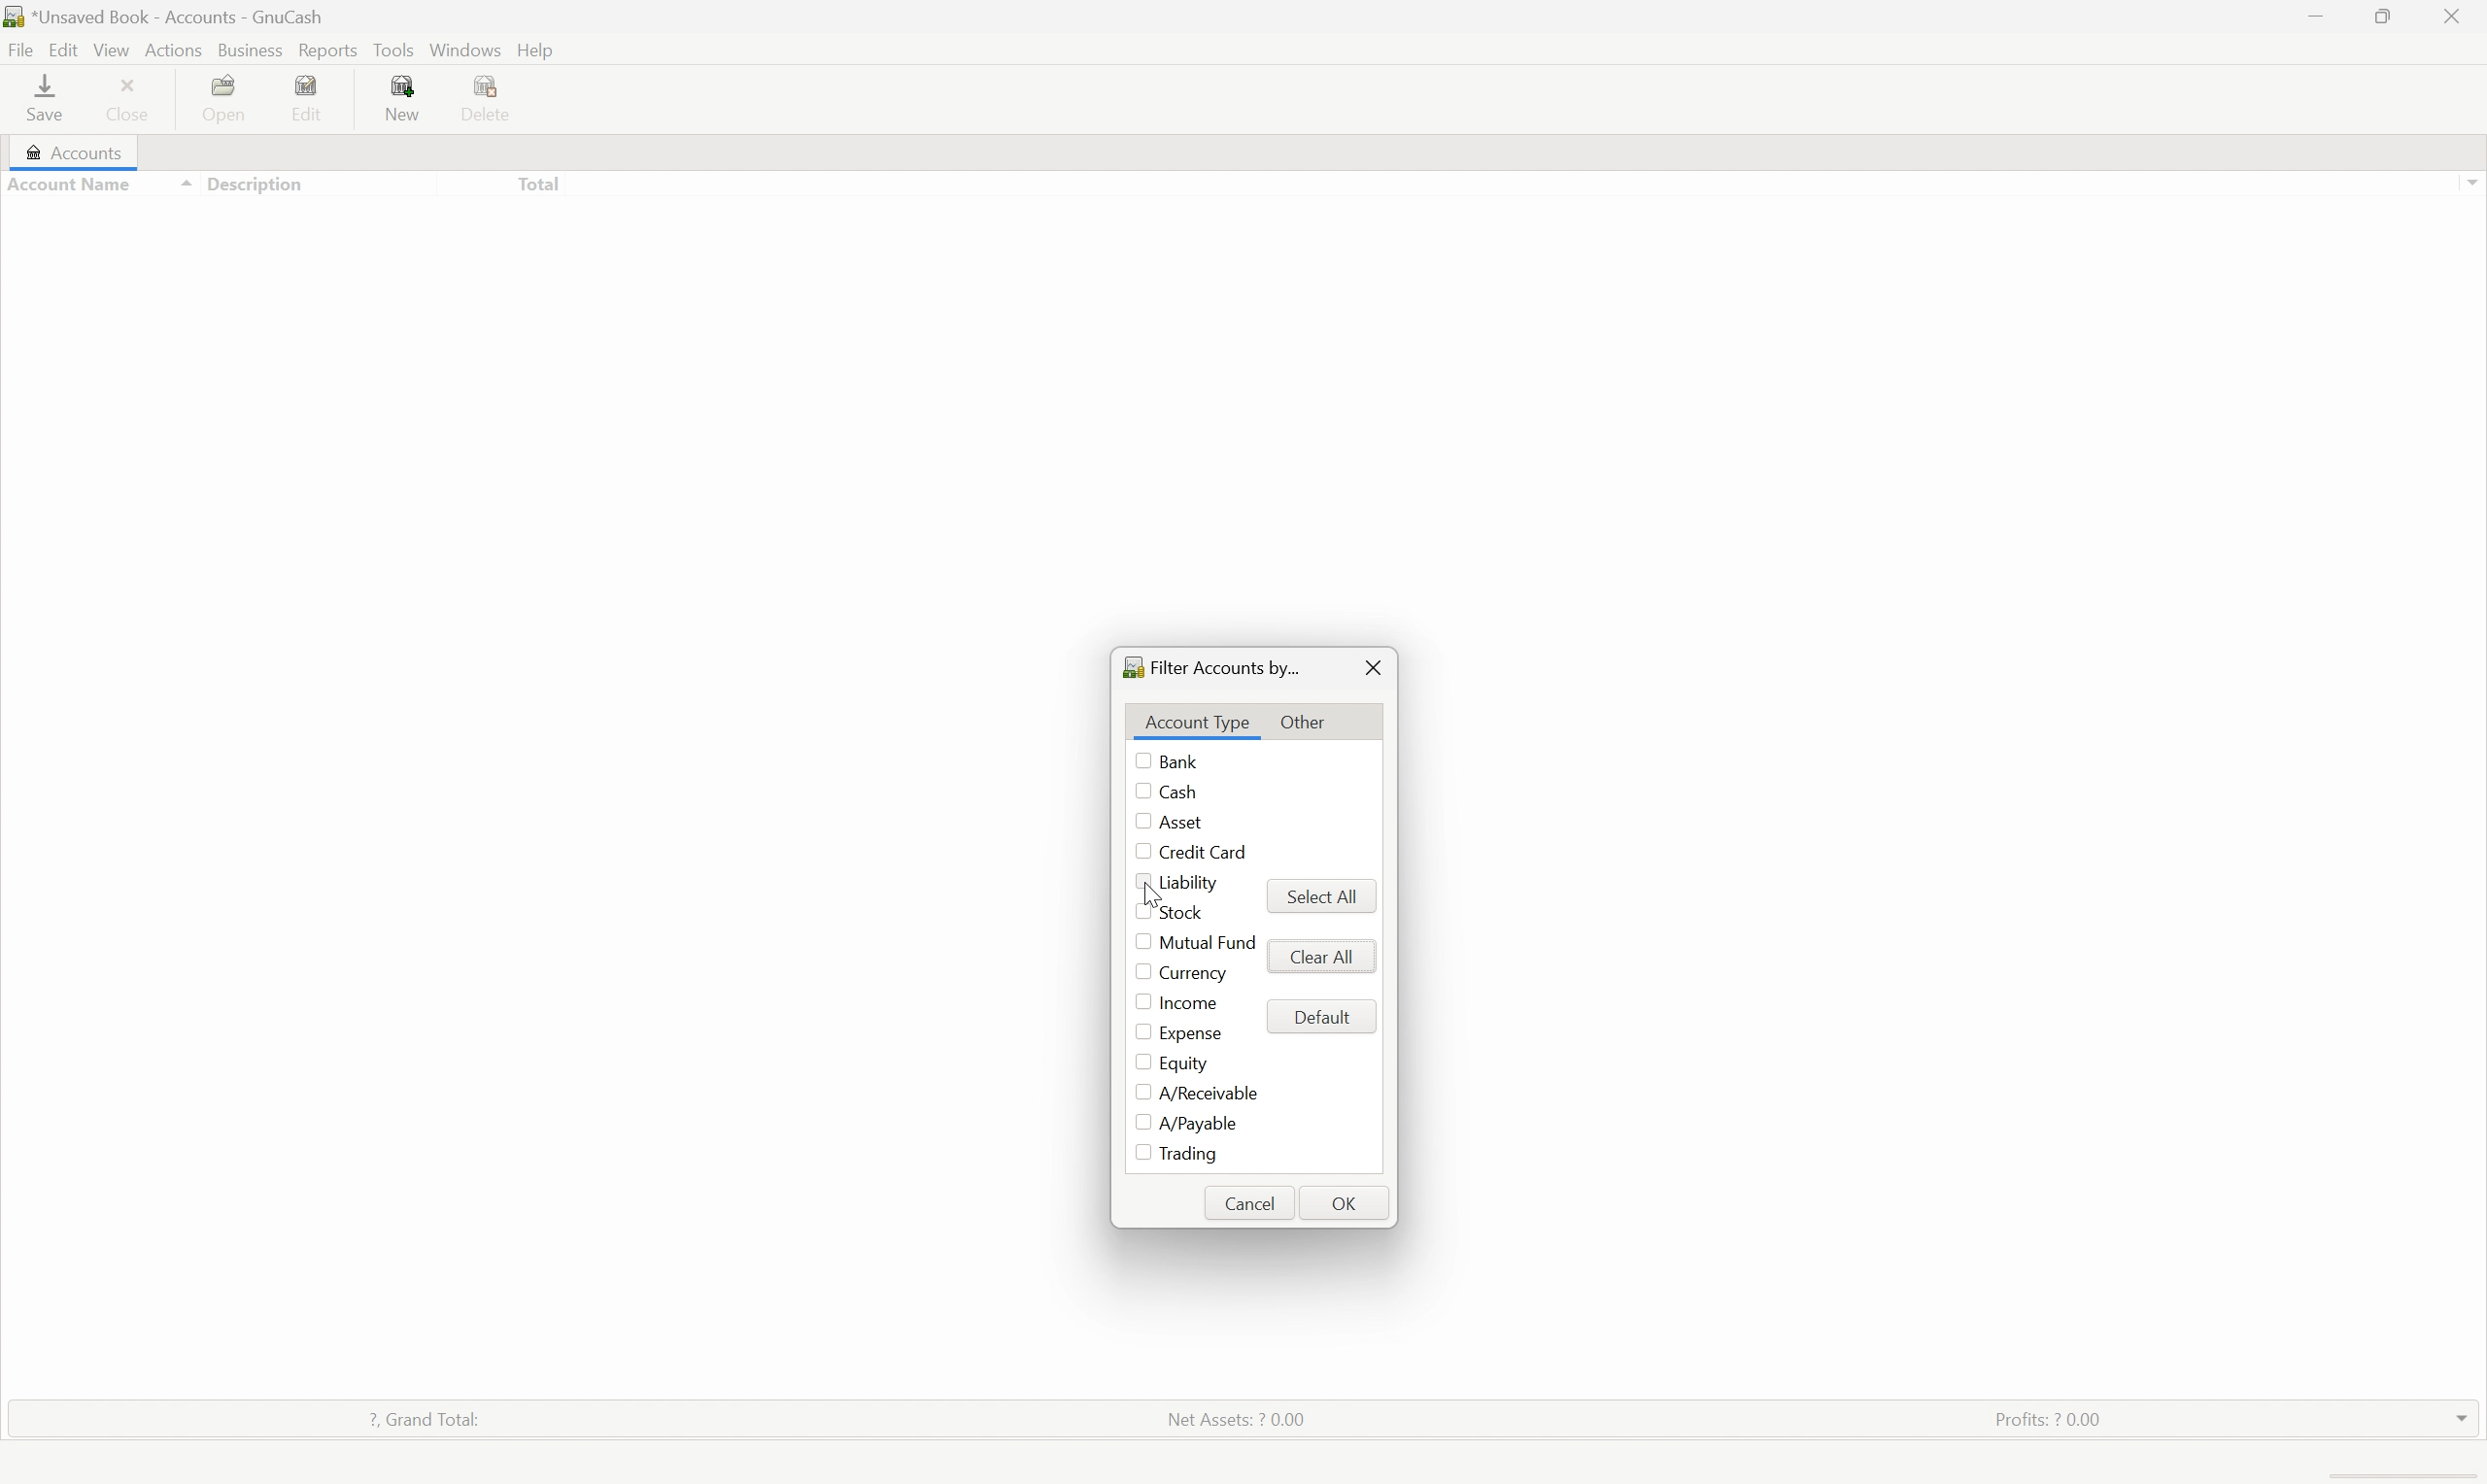 This screenshot has height=1484, width=2487. Describe the element at coordinates (1136, 854) in the screenshot. I see `Checkbox` at that location.